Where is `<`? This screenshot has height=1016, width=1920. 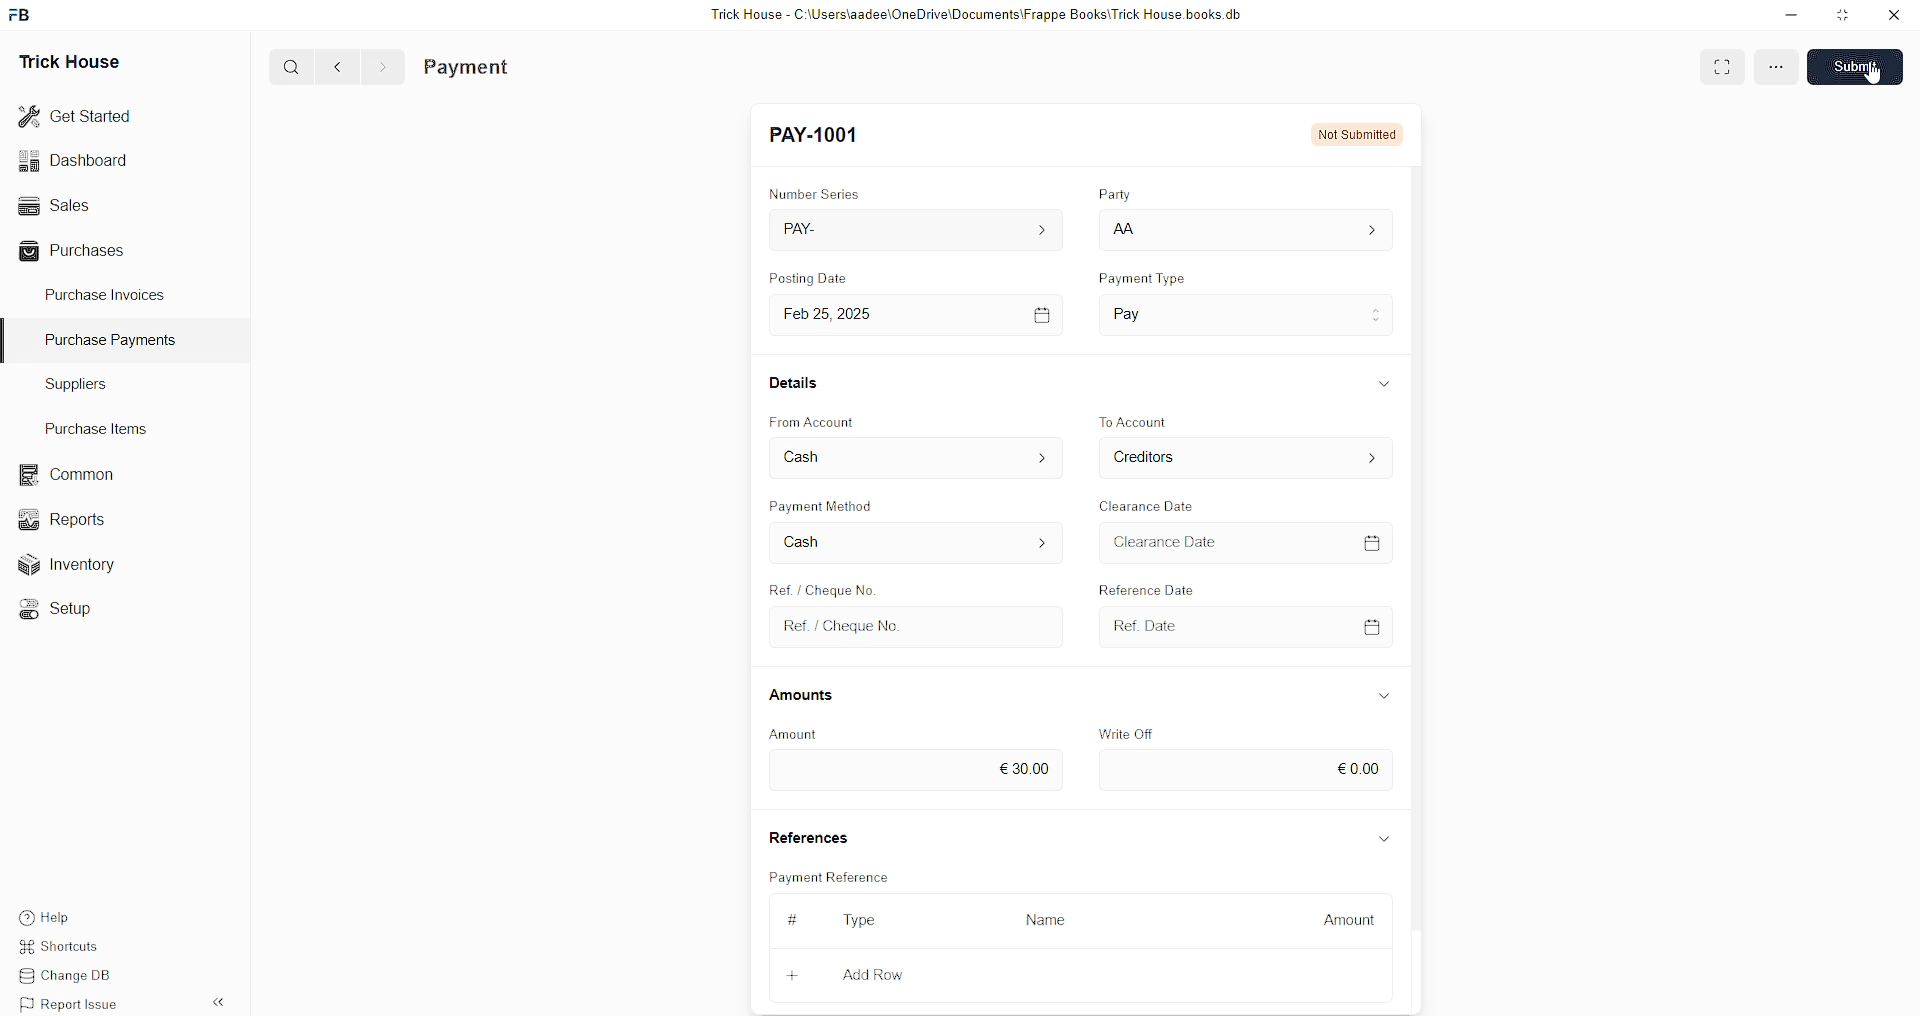 < is located at coordinates (333, 66).